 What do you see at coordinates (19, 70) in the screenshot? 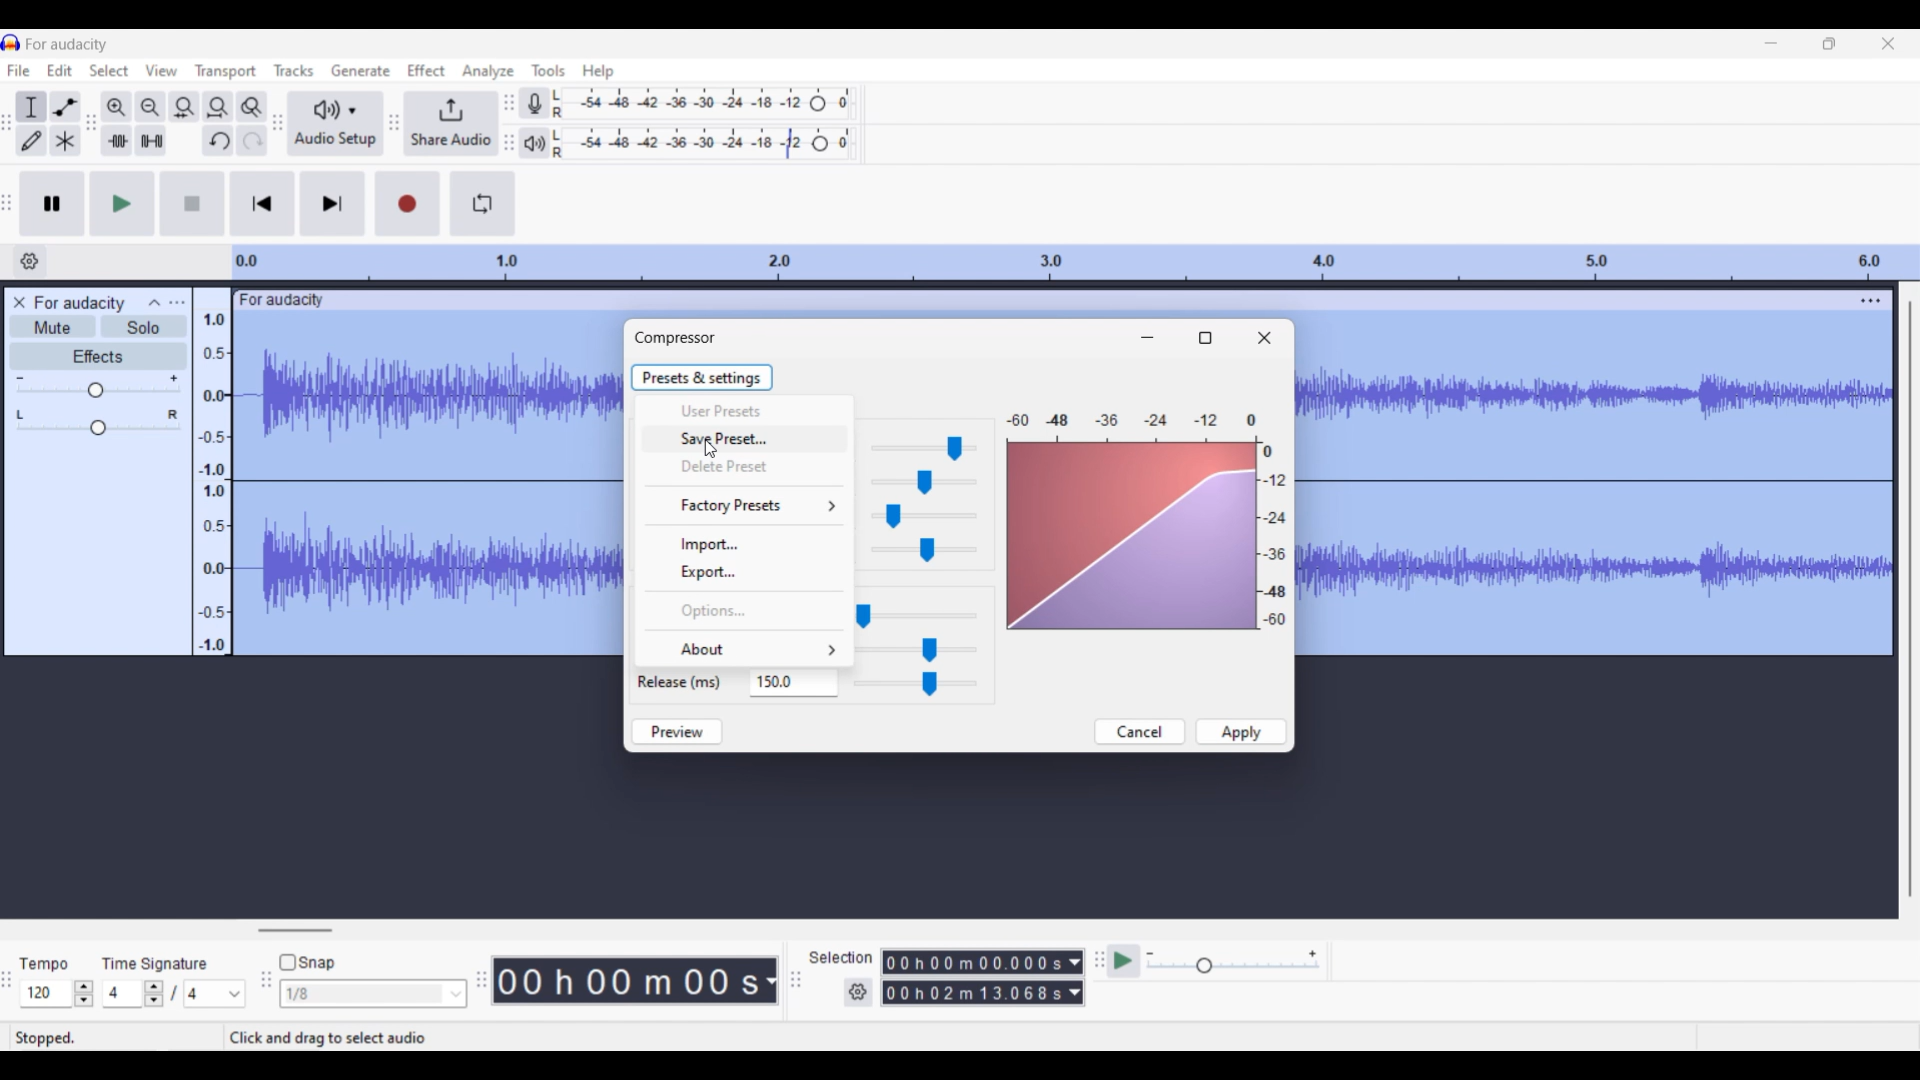
I see `File menu` at bounding box center [19, 70].